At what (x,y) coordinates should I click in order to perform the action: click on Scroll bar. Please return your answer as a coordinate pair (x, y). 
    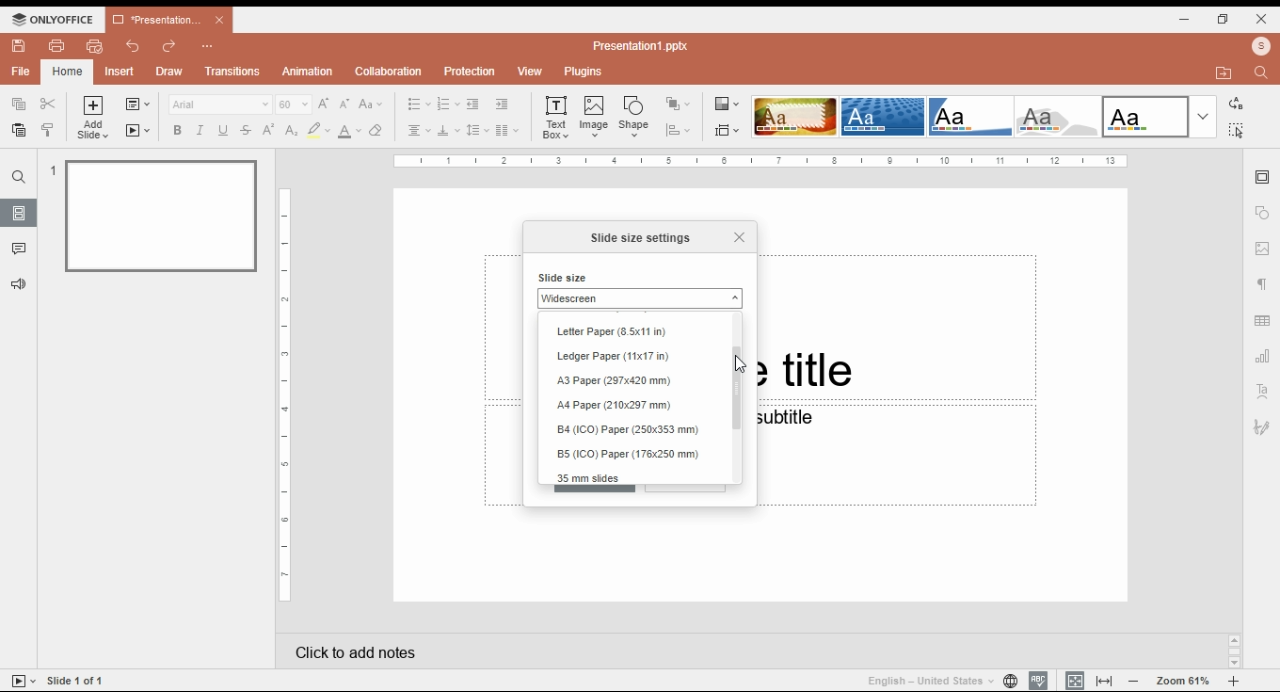
    Looking at the image, I should click on (1234, 650).